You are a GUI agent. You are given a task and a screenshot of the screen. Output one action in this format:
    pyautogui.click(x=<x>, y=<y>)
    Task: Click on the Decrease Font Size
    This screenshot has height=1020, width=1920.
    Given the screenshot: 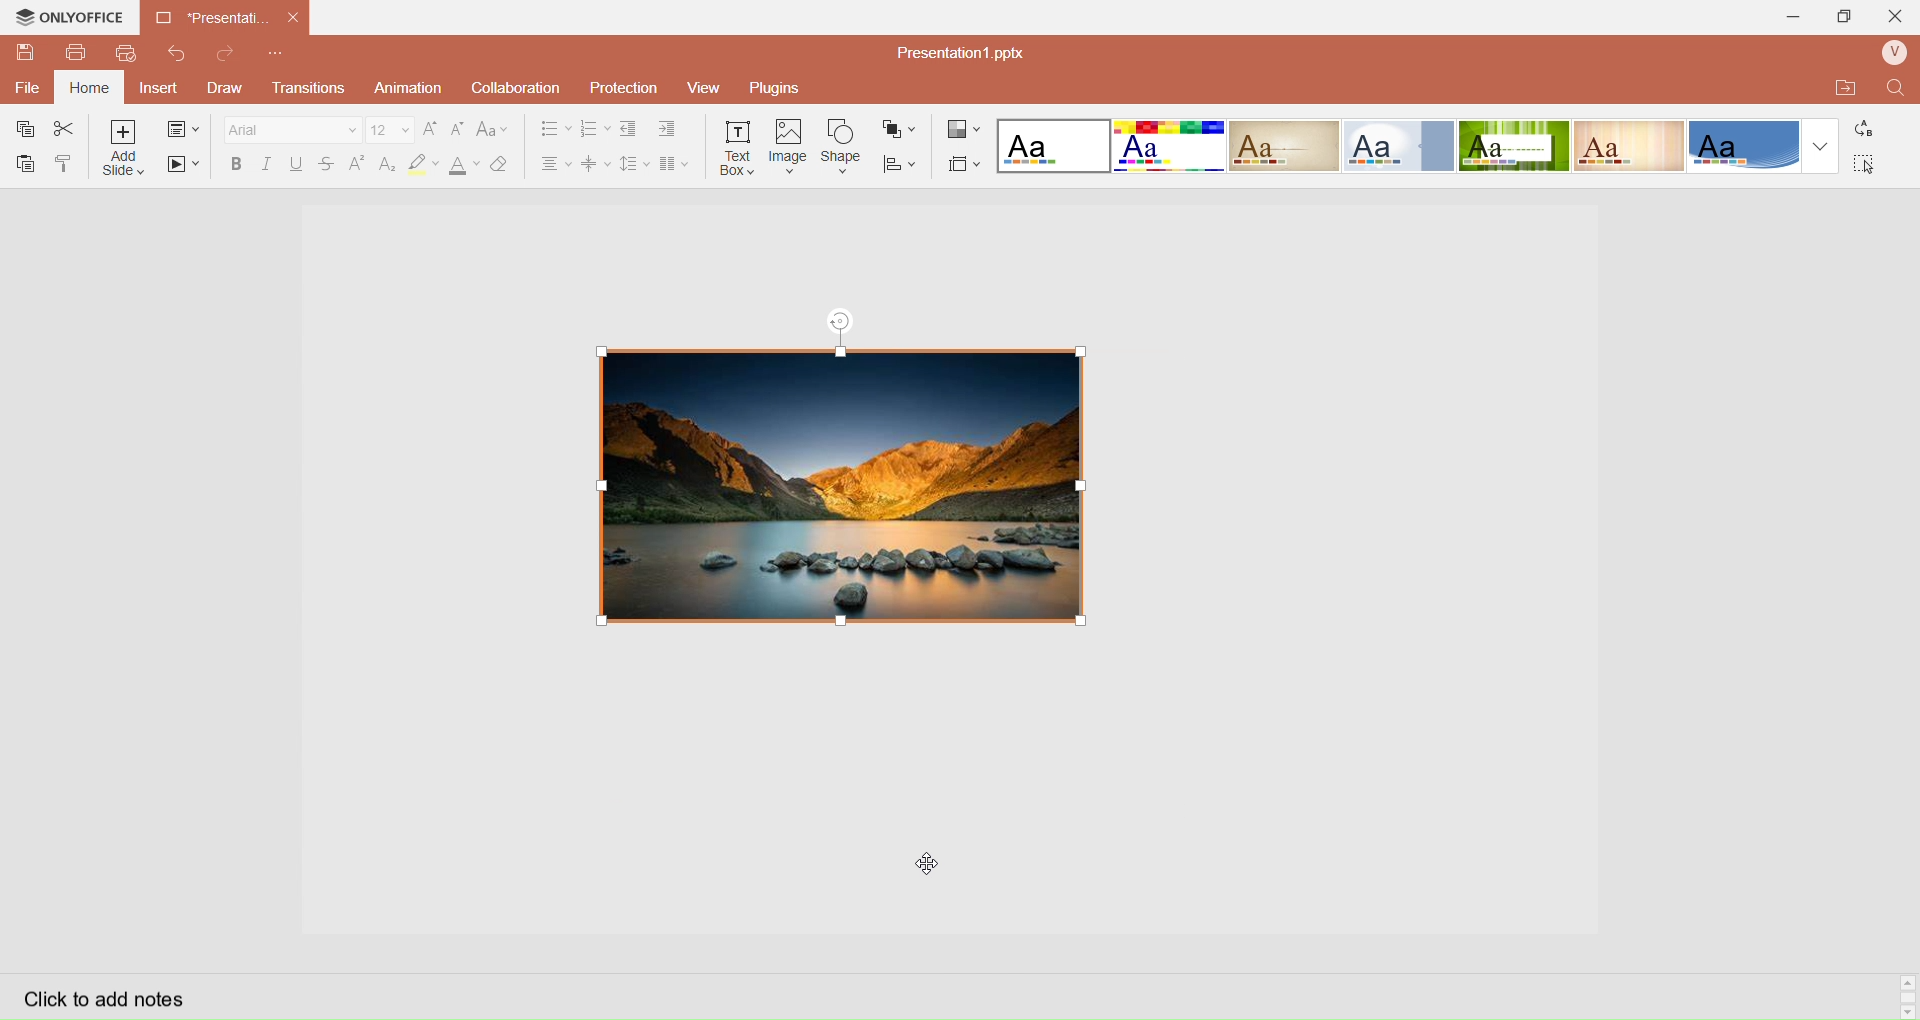 What is the action you would take?
    pyautogui.click(x=458, y=130)
    